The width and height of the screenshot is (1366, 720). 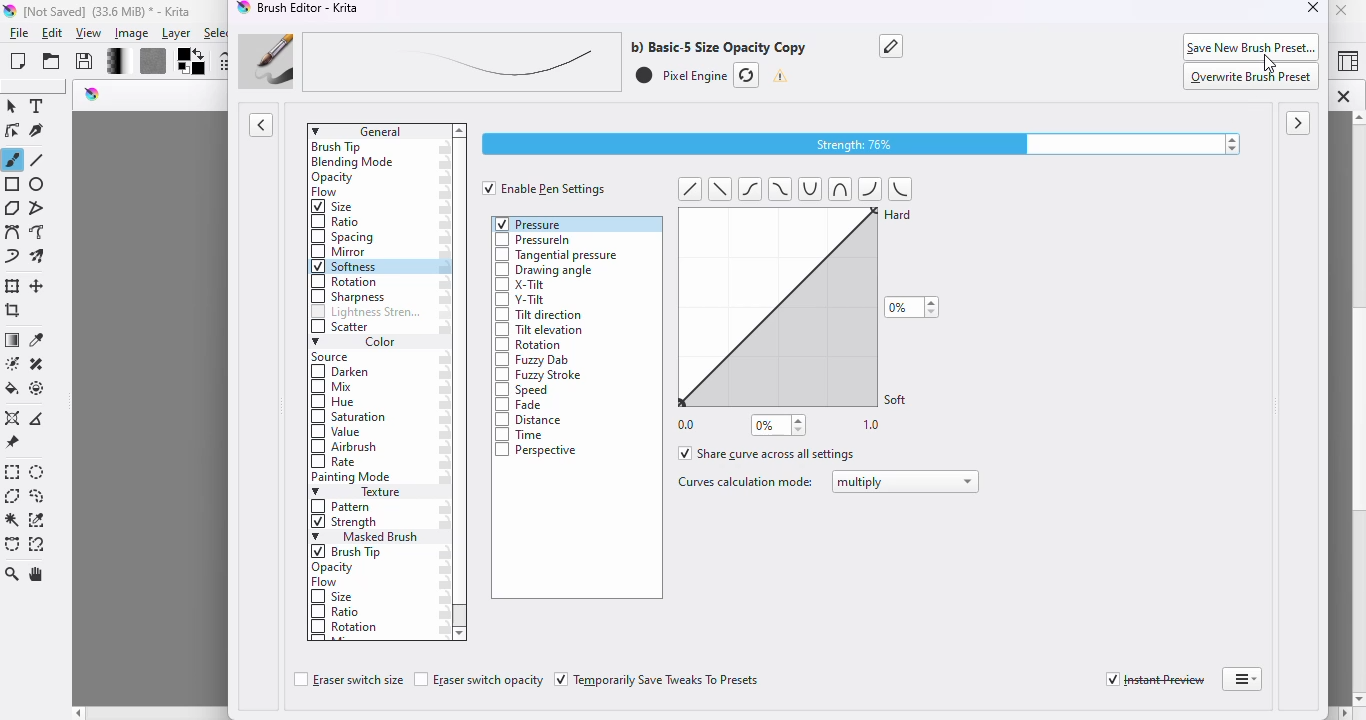 I want to click on zoom tool, so click(x=13, y=574).